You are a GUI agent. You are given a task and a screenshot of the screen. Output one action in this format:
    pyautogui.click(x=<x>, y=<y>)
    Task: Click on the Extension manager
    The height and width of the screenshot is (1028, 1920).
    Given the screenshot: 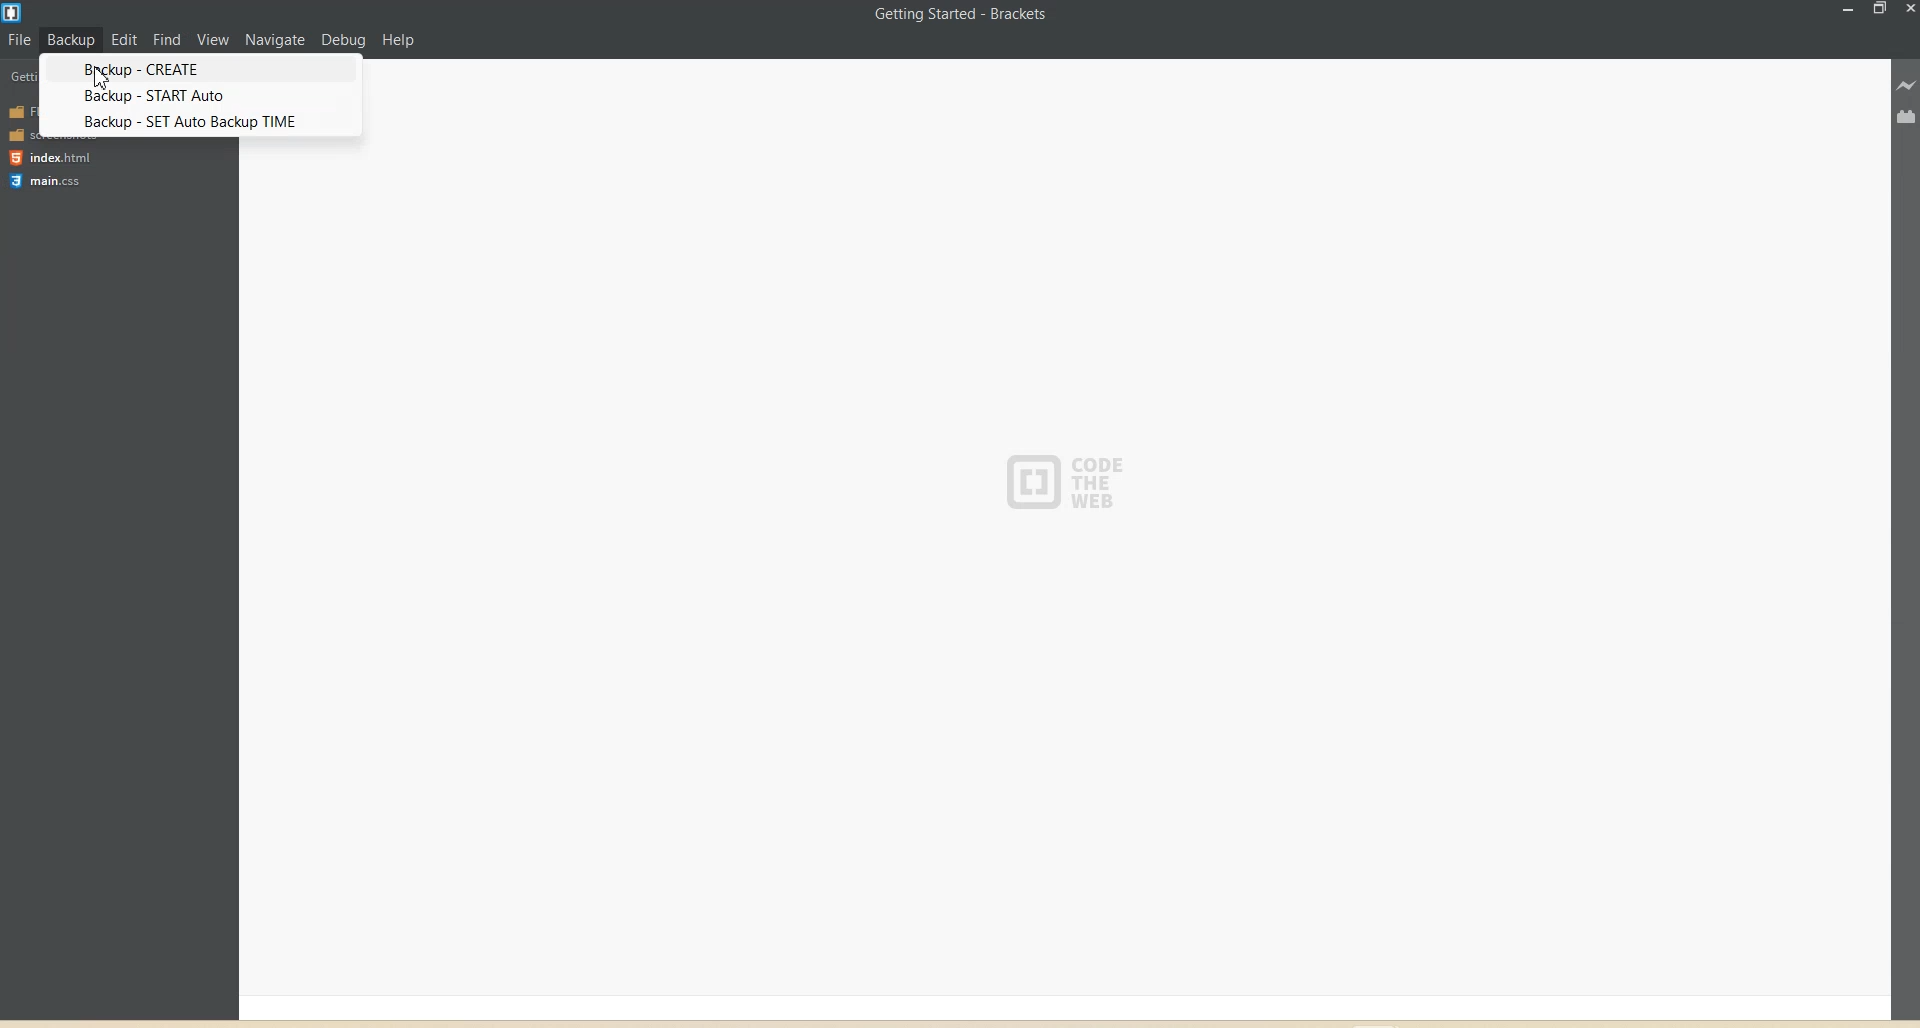 What is the action you would take?
    pyautogui.click(x=1907, y=116)
    